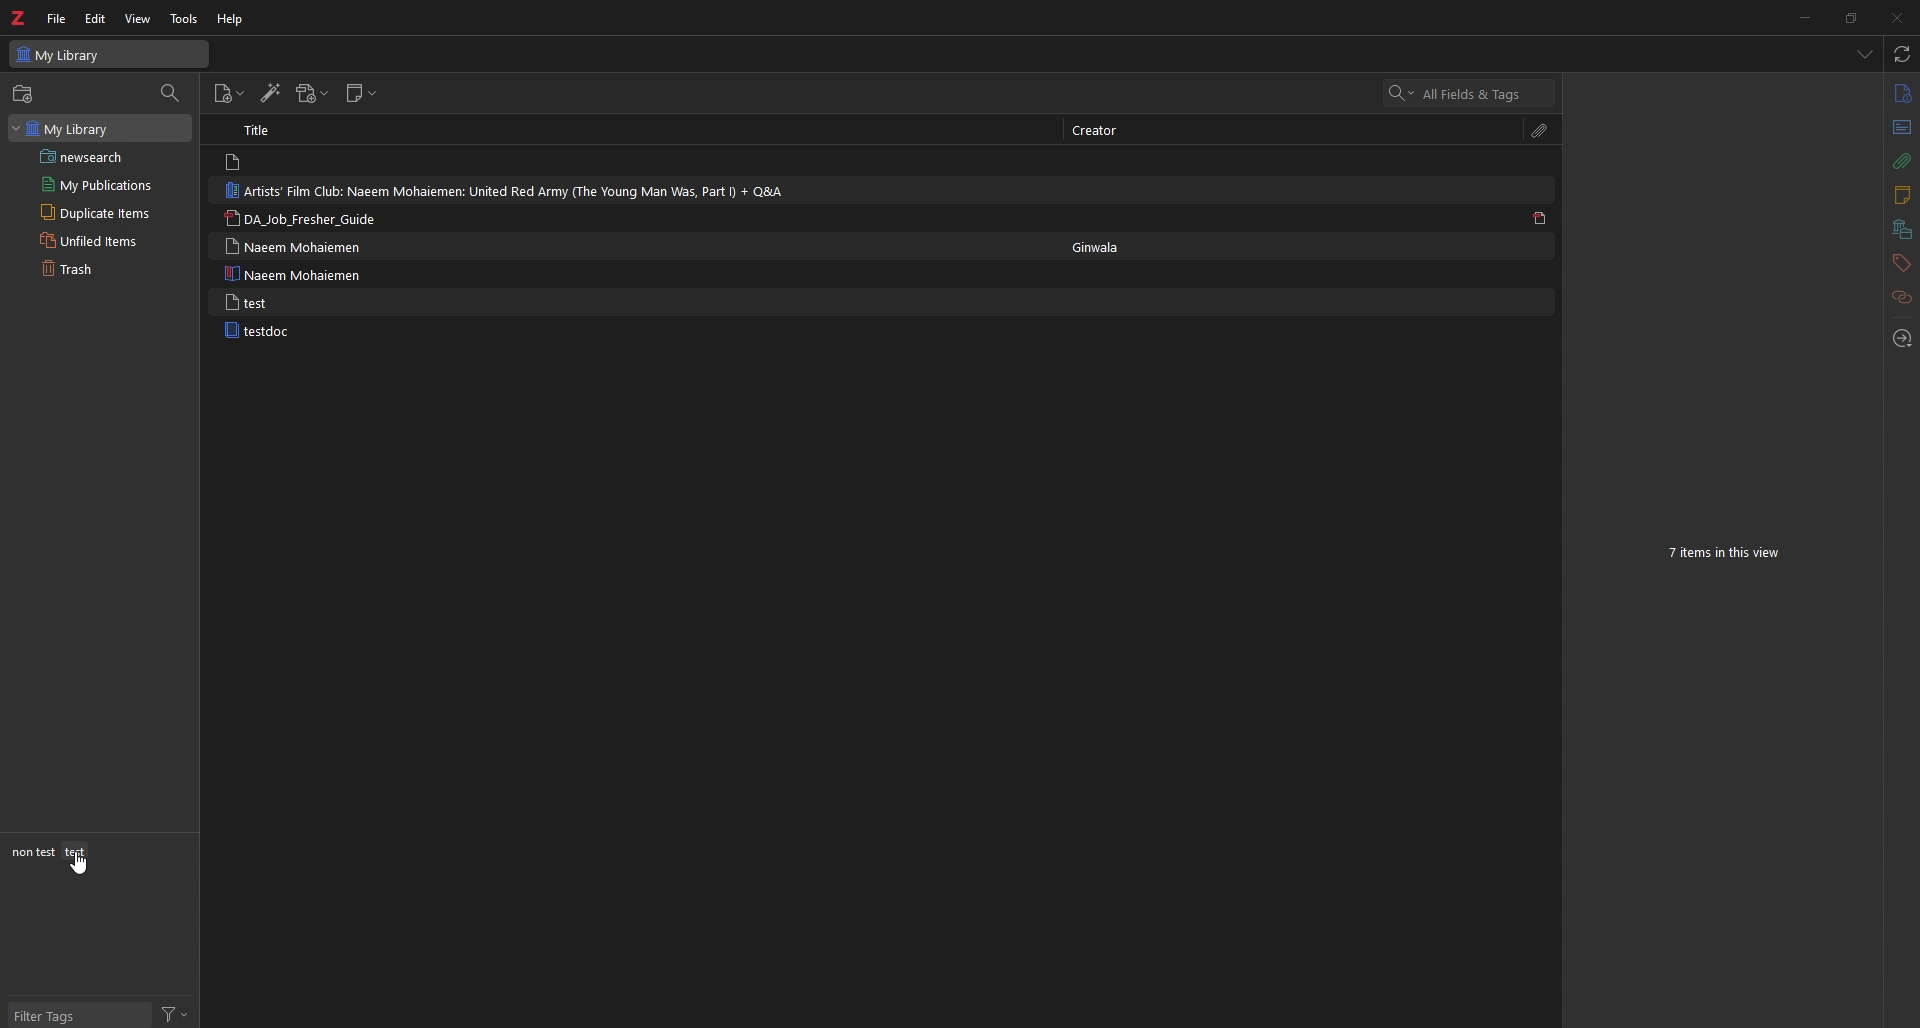  What do you see at coordinates (1903, 55) in the screenshot?
I see `sync with zotero.org` at bounding box center [1903, 55].